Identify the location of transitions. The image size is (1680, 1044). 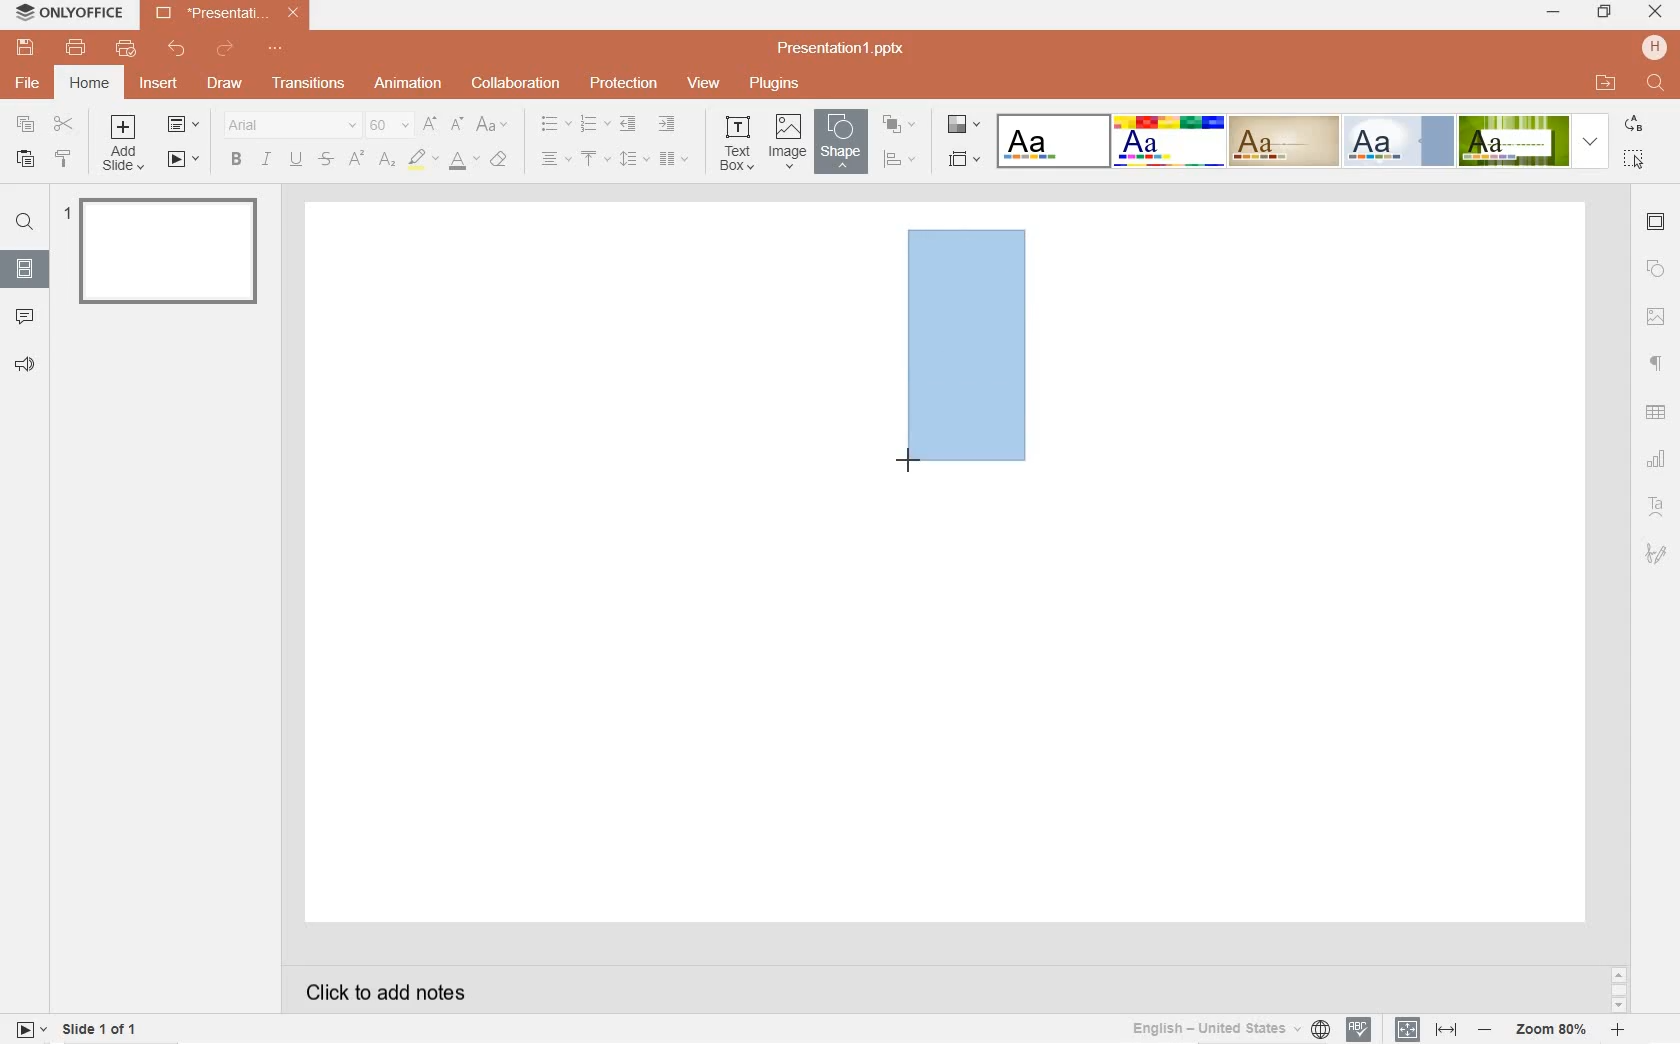
(305, 84).